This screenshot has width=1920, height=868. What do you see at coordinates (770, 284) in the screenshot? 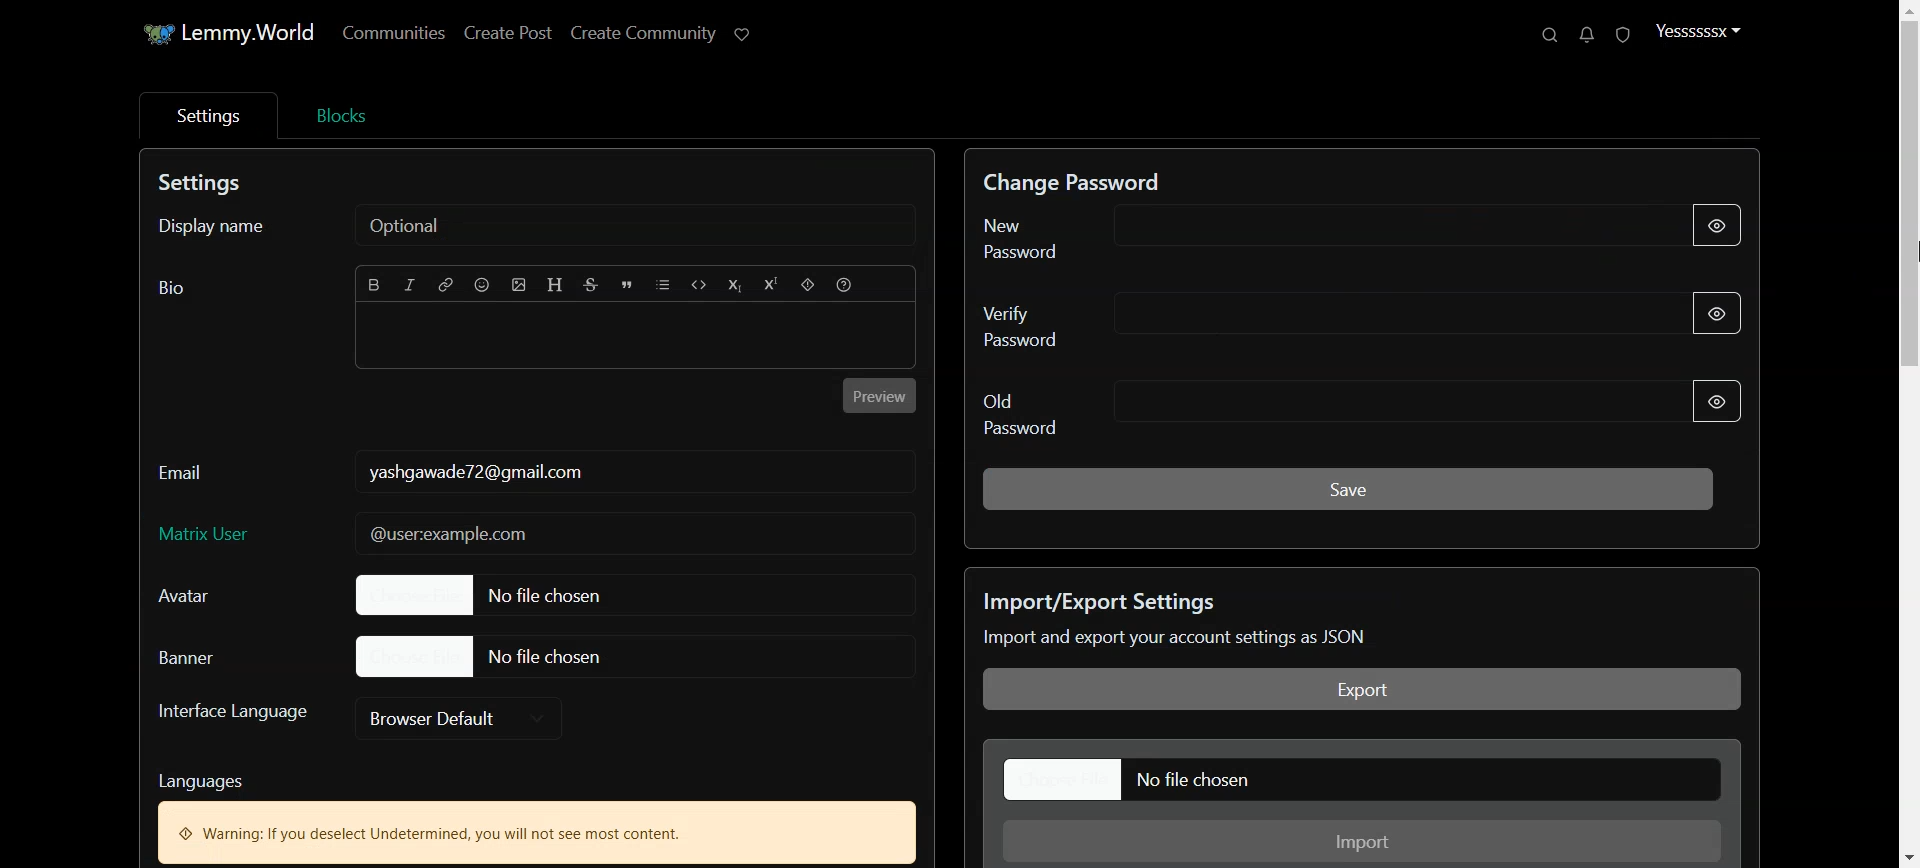
I see `Superscript` at bounding box center [770, 284].